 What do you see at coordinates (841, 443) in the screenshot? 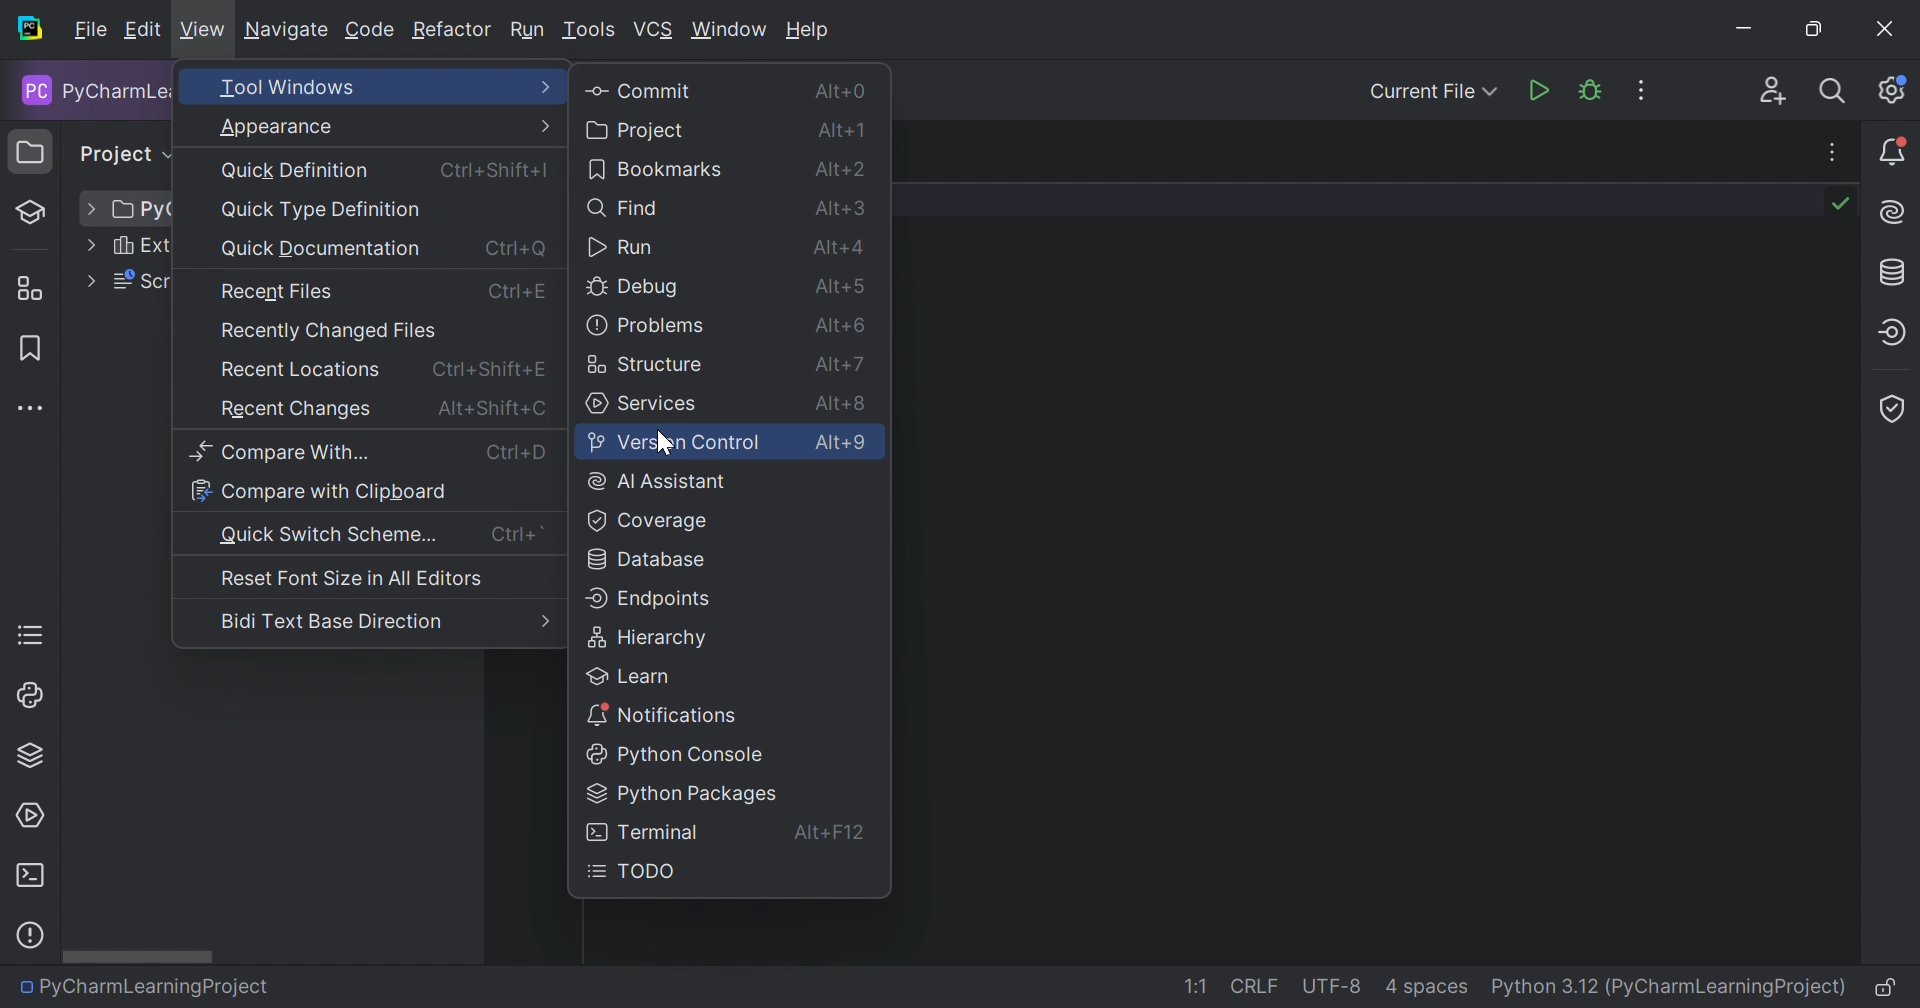
I see `Alt+9` at bounding box center [841, 443].